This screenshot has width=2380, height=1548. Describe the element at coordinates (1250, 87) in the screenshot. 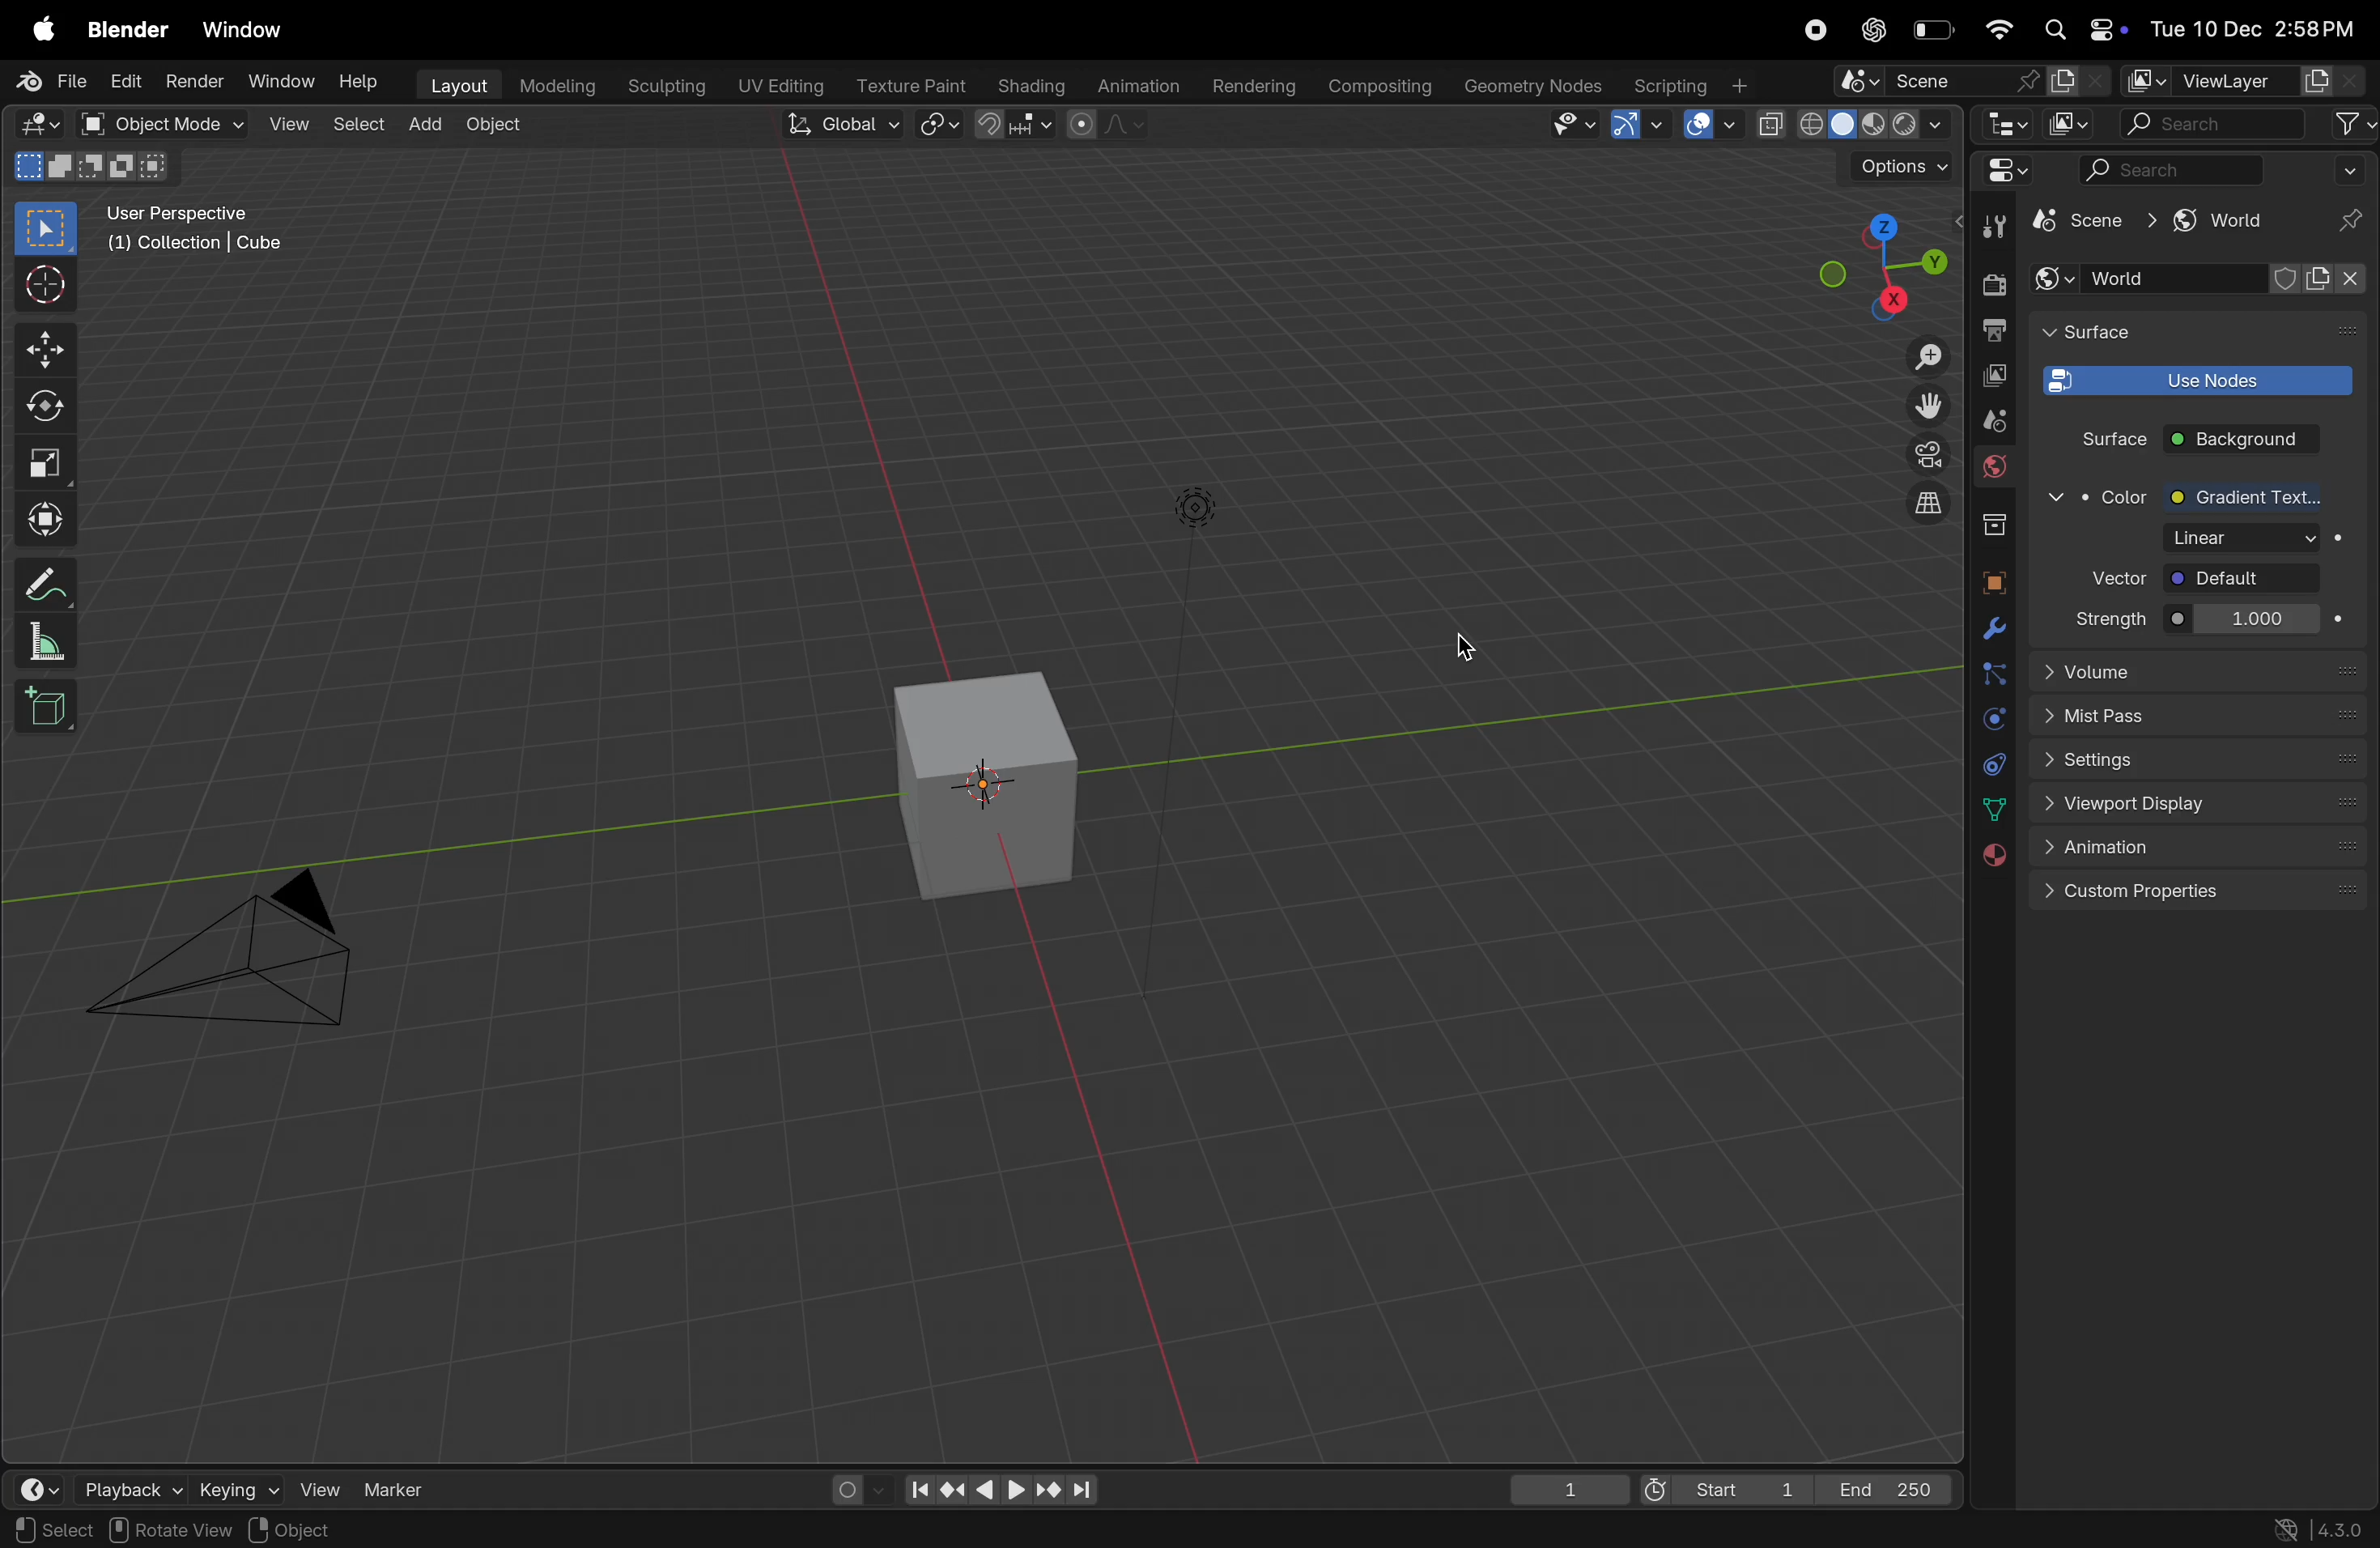

I see `rendering` at that location.